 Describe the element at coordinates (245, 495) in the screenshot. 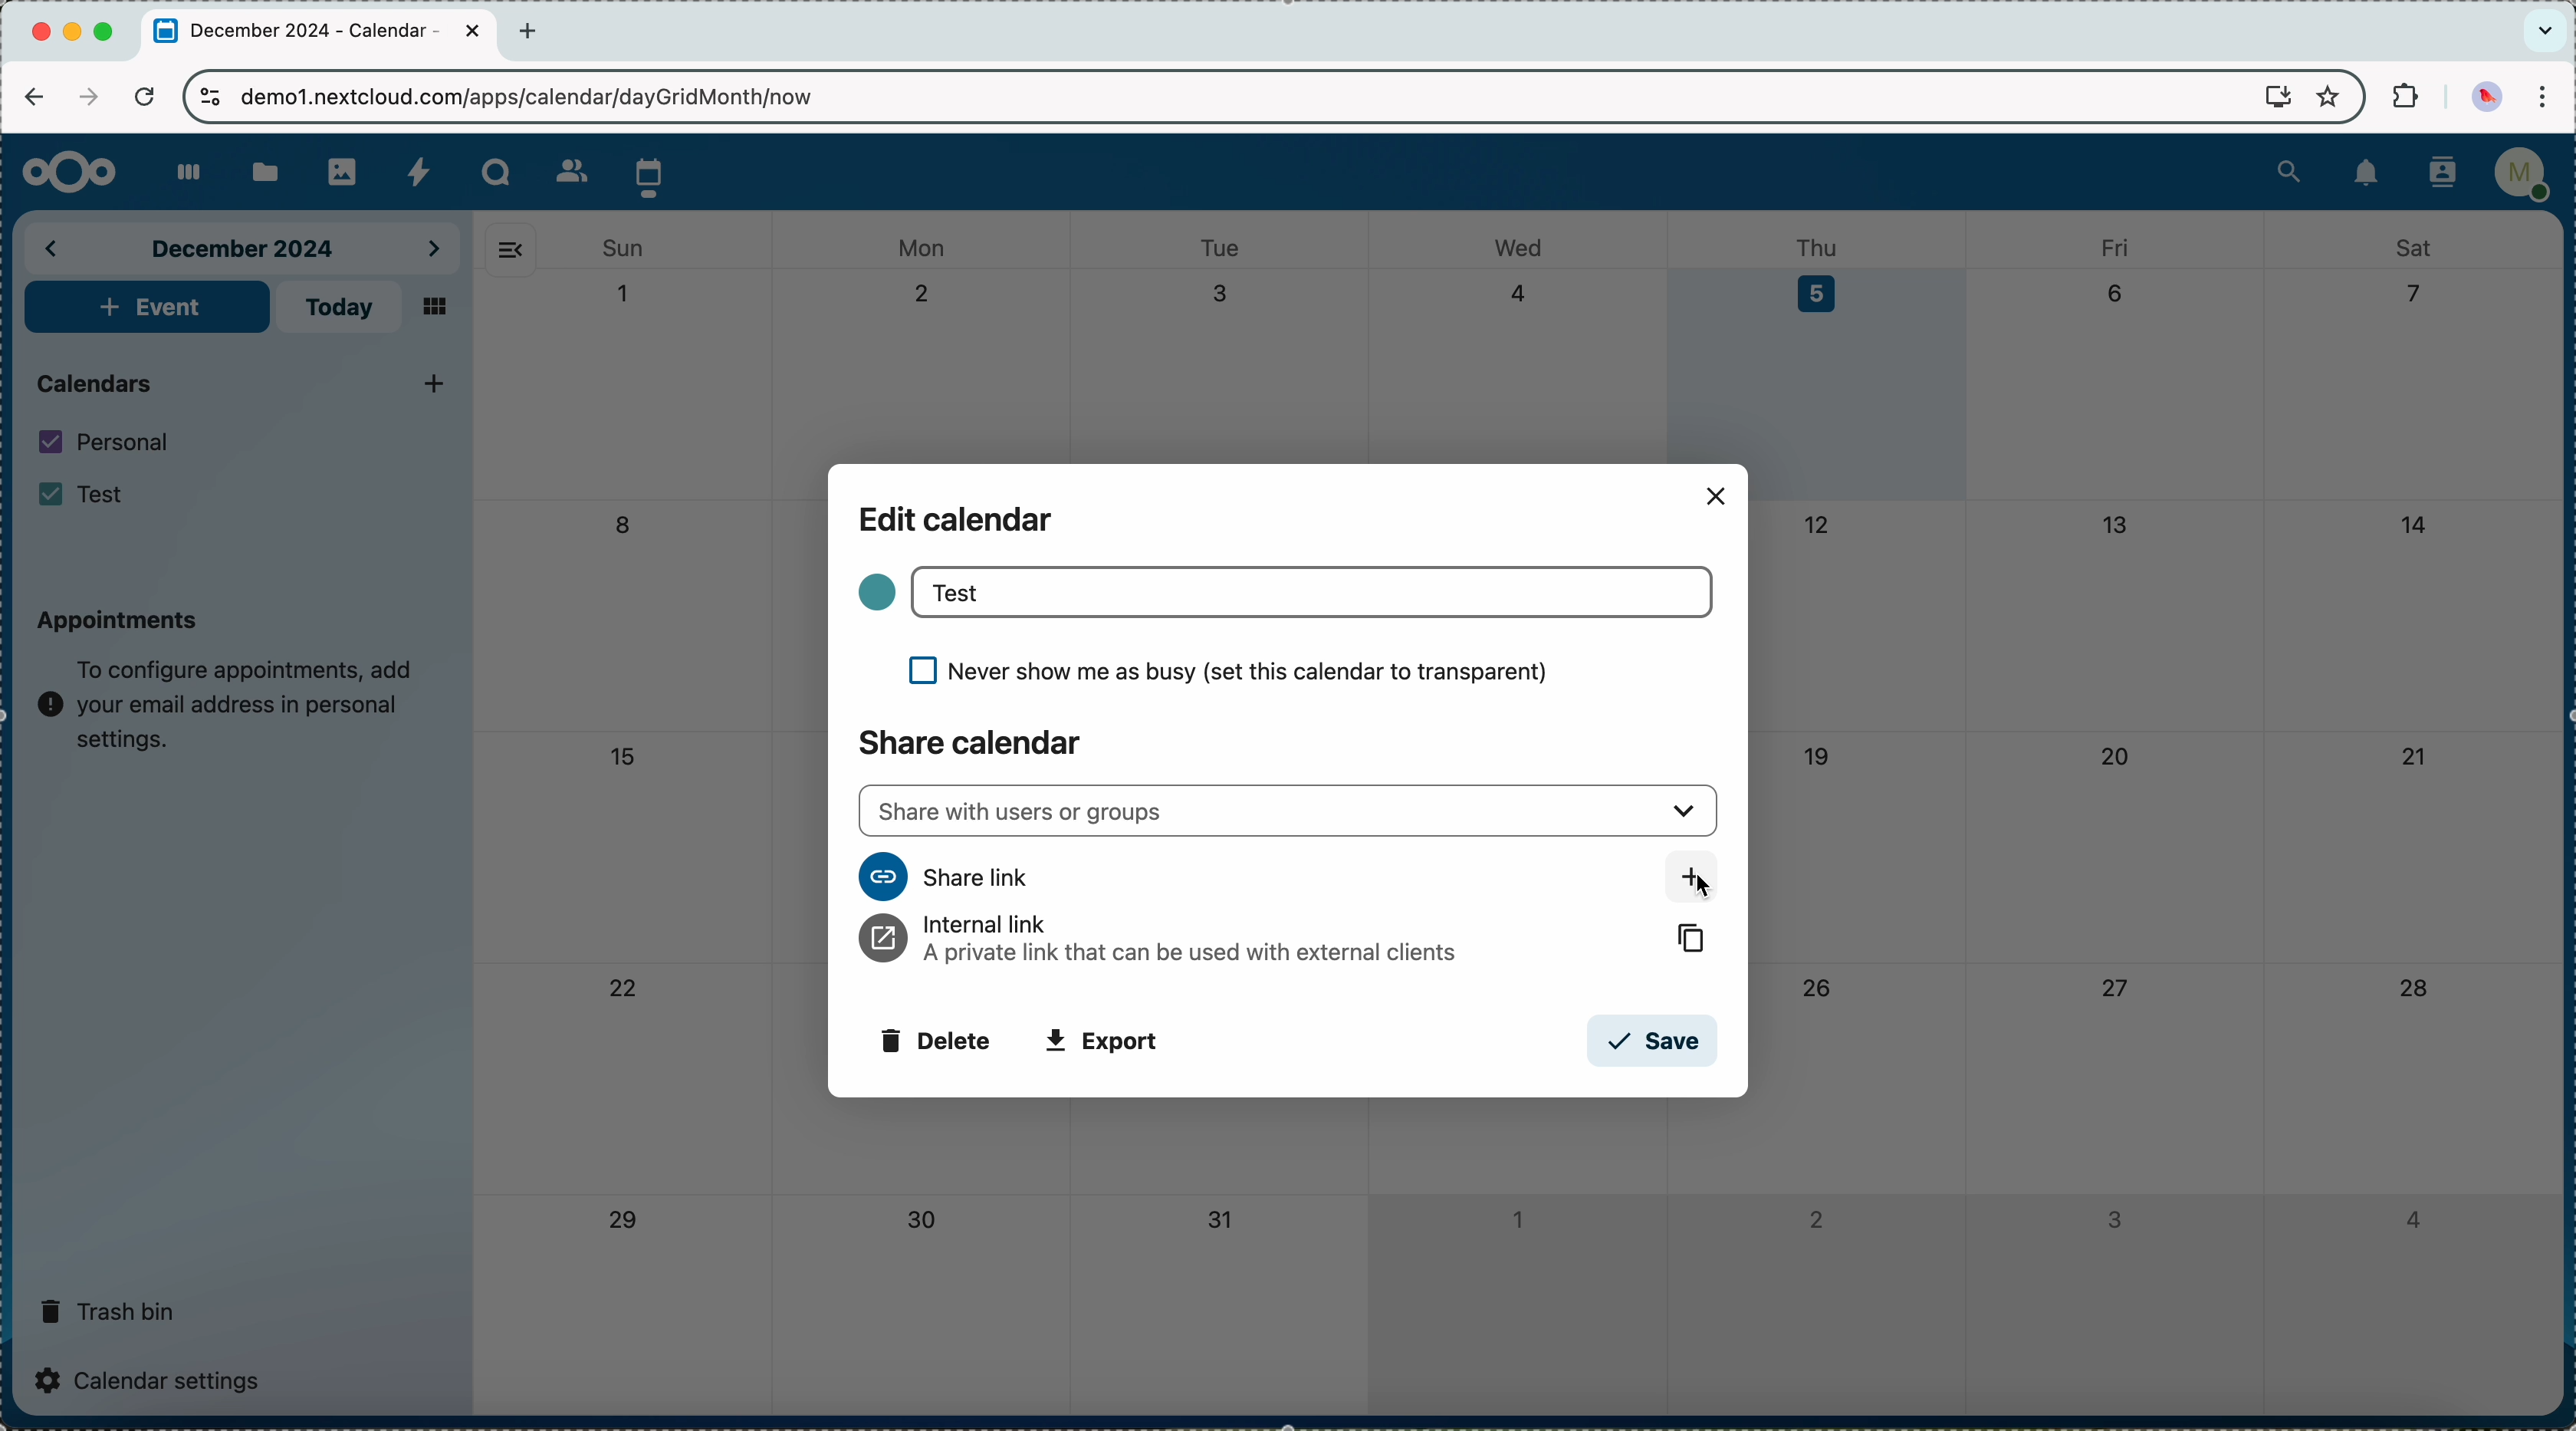

I see `Test calendar` at that location.